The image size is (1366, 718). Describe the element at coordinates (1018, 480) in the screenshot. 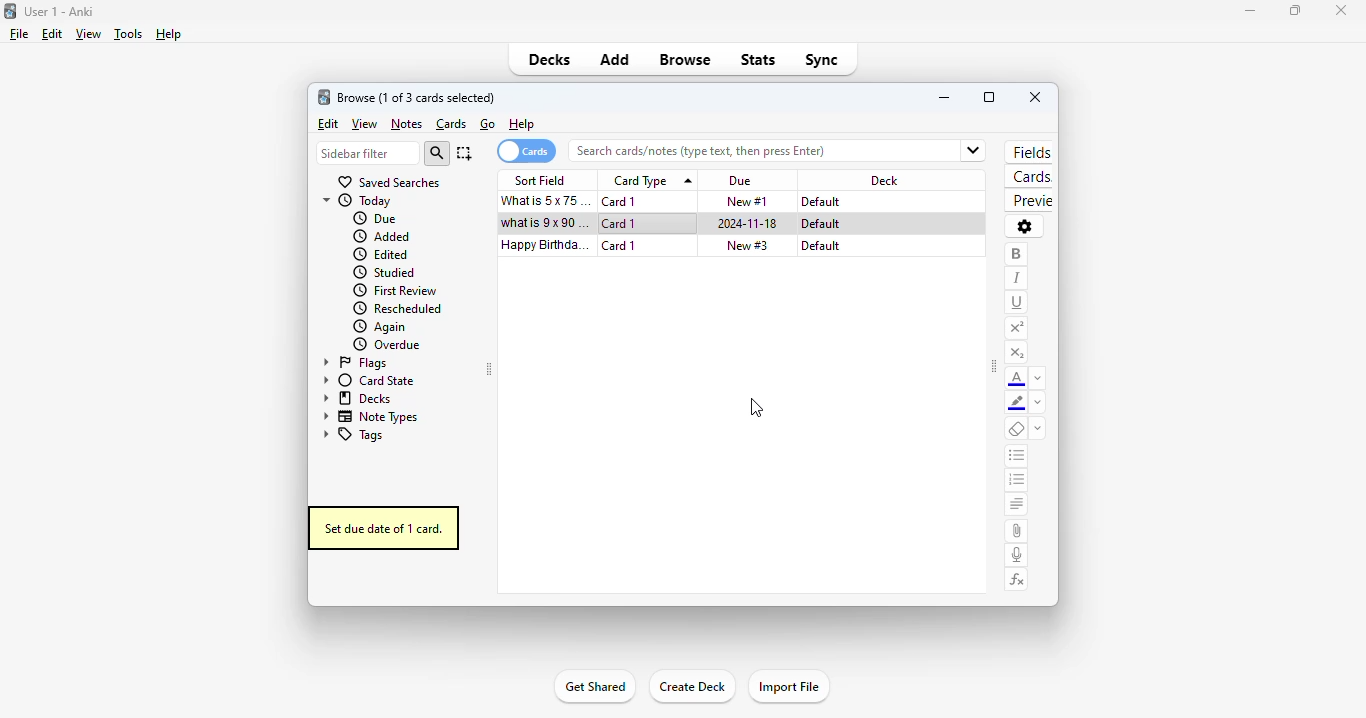

I see `ordered list` at that location.